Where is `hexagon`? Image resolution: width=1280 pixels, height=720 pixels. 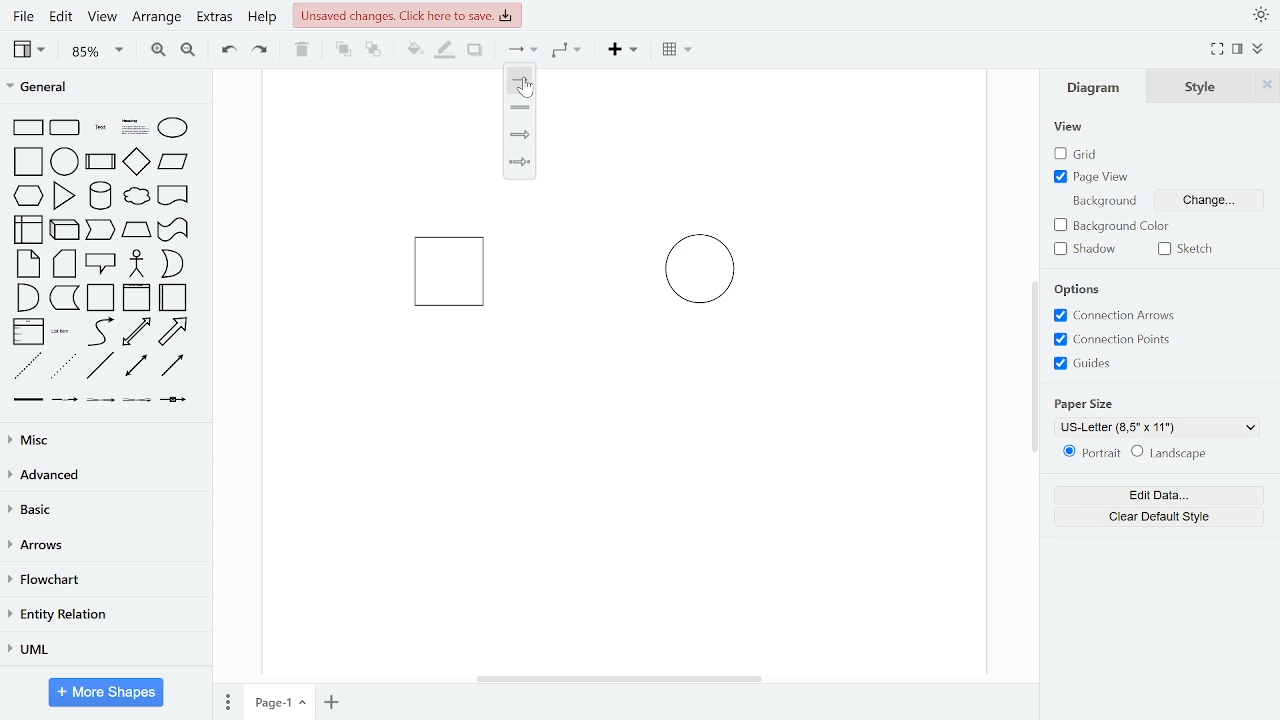
hexagon is located at coordinates (32, 197).